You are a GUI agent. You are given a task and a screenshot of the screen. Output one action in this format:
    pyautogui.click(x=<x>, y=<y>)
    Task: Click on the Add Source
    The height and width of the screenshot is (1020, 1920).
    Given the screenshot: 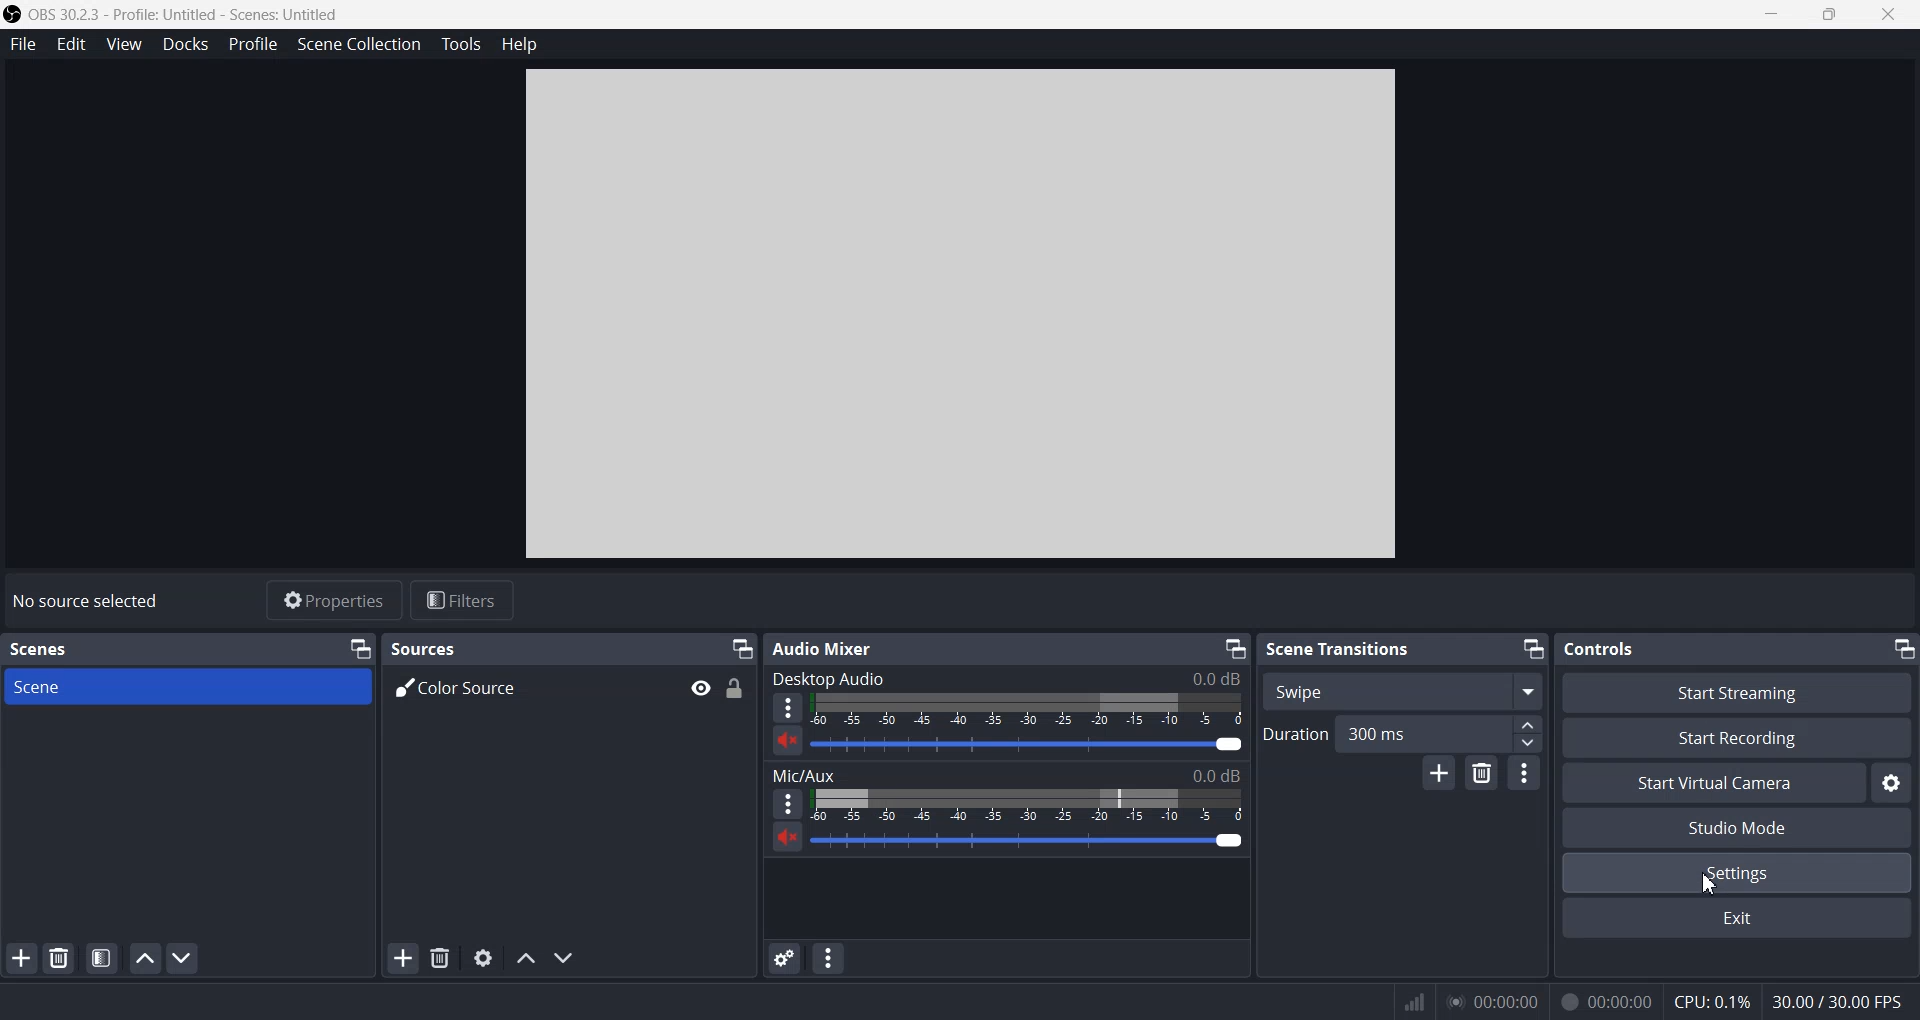 What is the action you would take?
    pyautogui.click(x=403, y=958)
    